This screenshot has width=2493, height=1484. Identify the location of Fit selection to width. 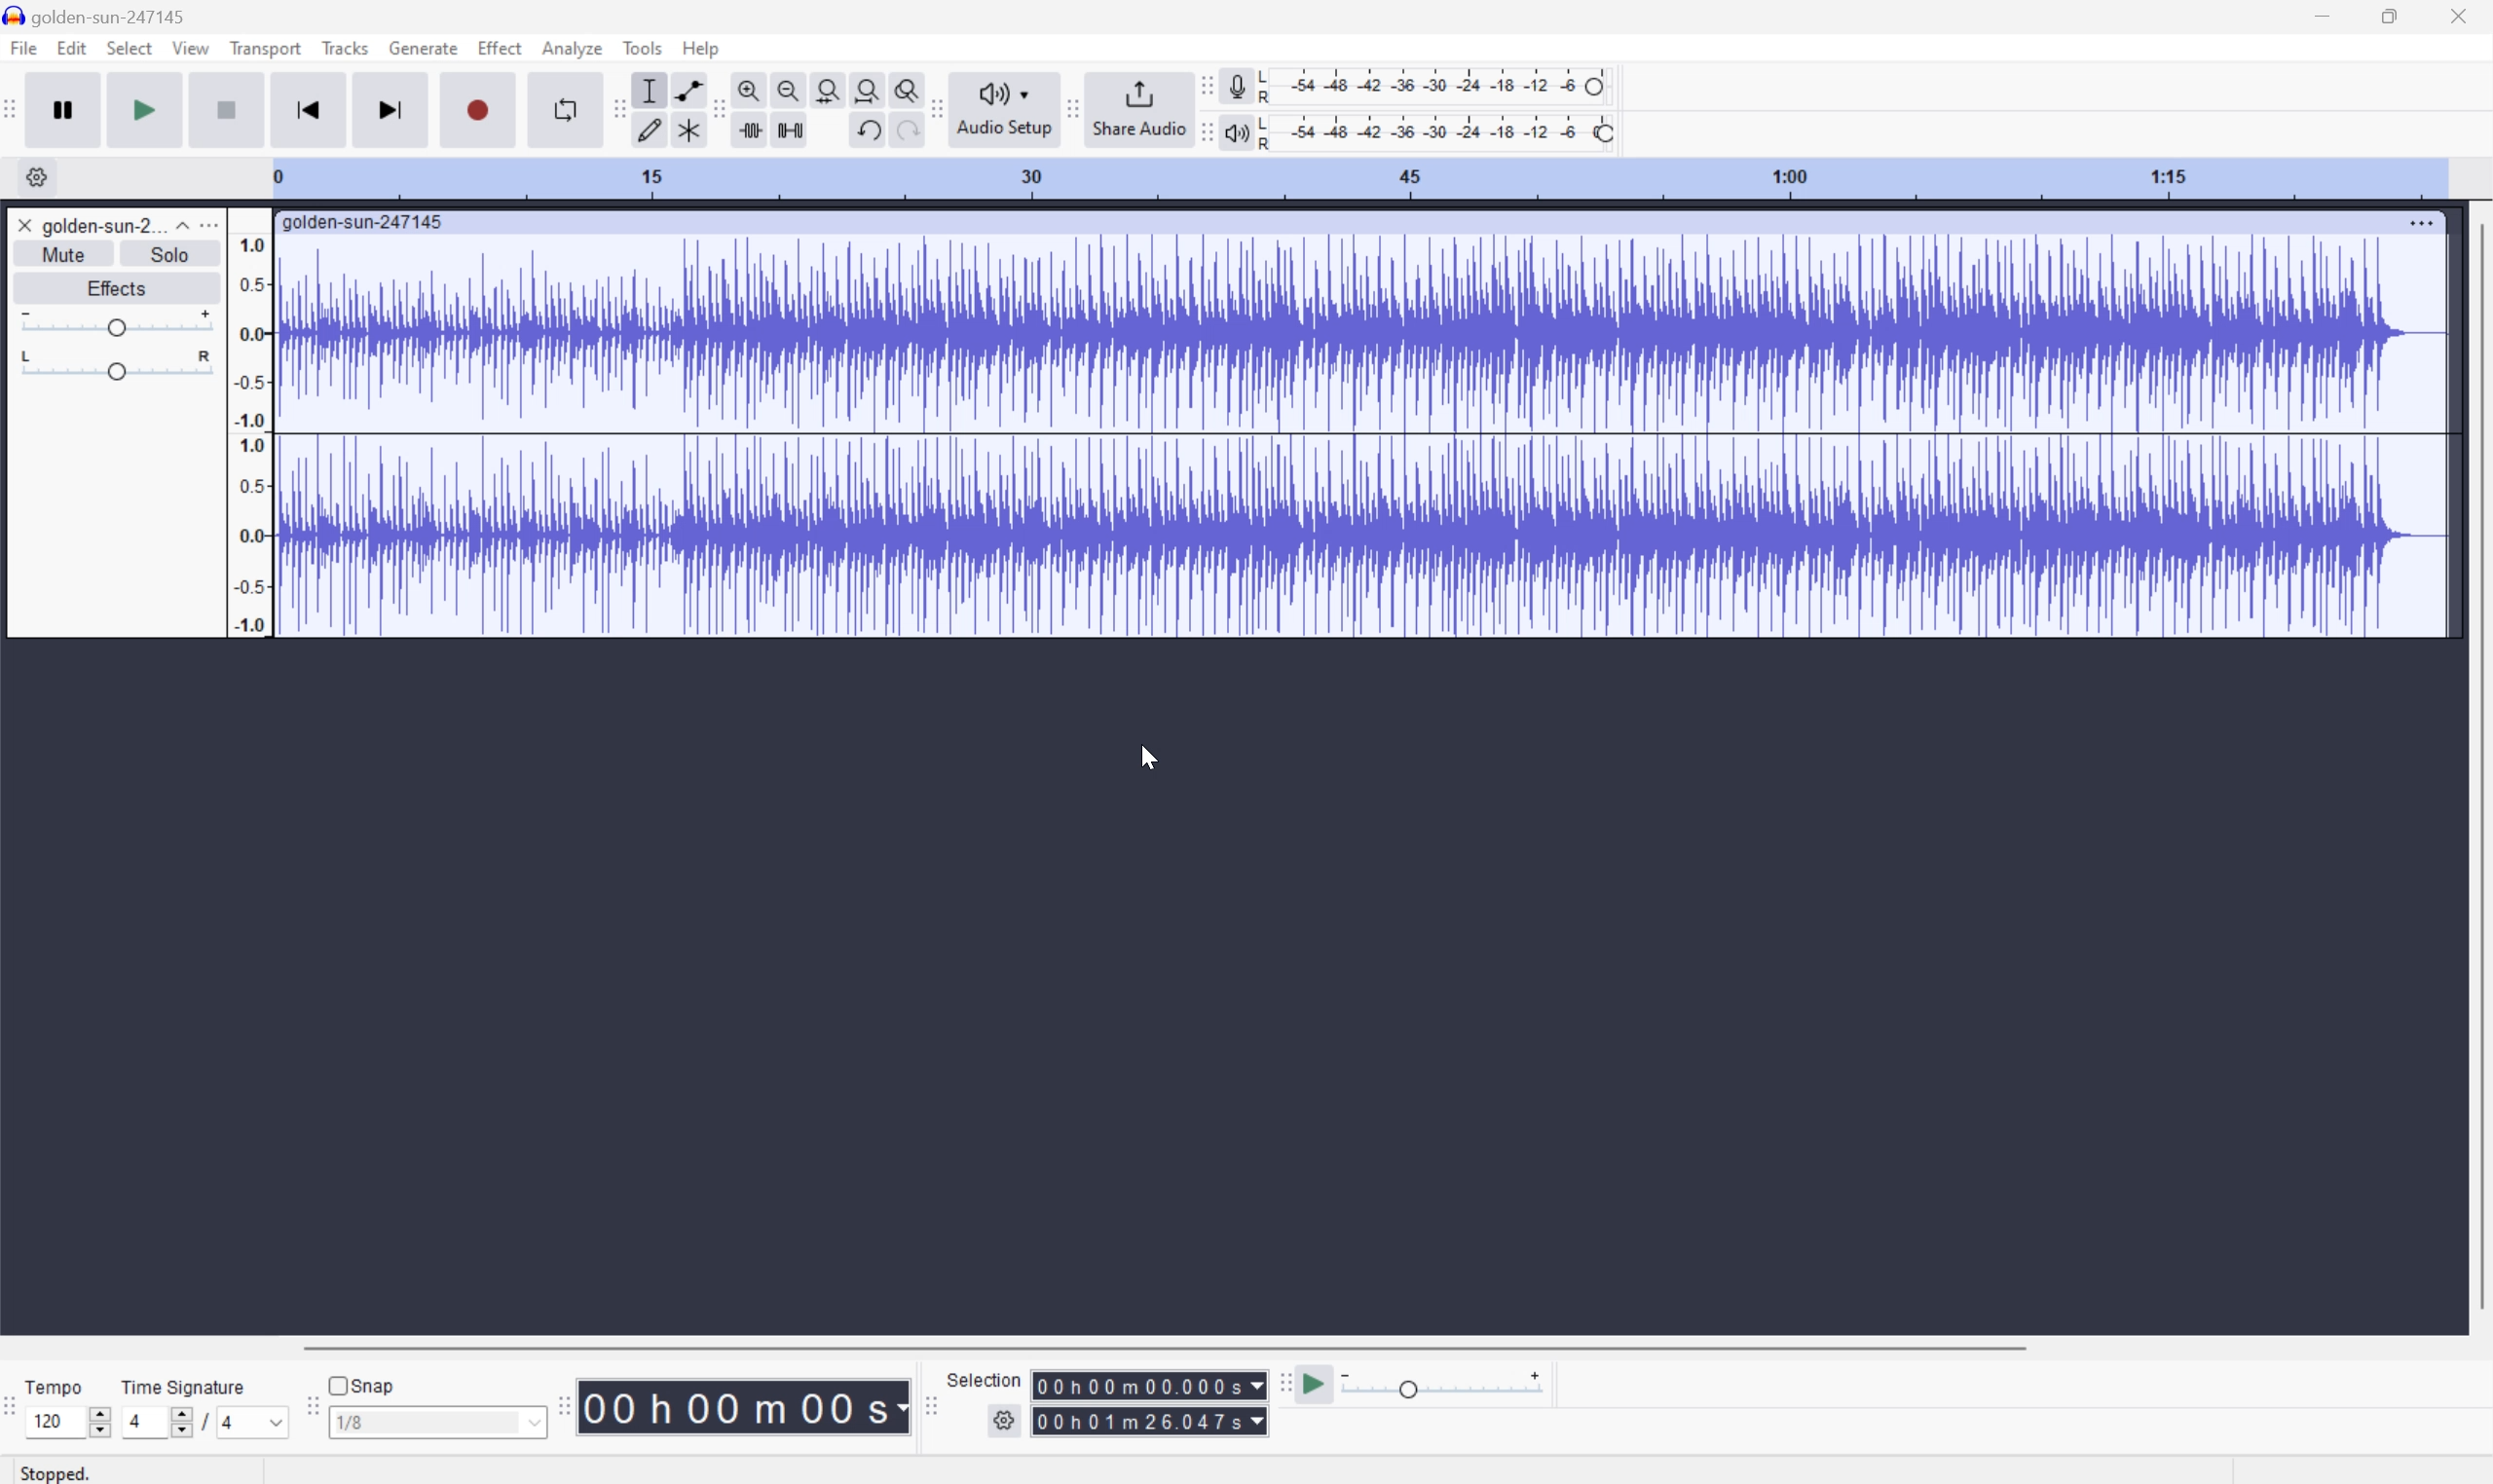
(828, 87).